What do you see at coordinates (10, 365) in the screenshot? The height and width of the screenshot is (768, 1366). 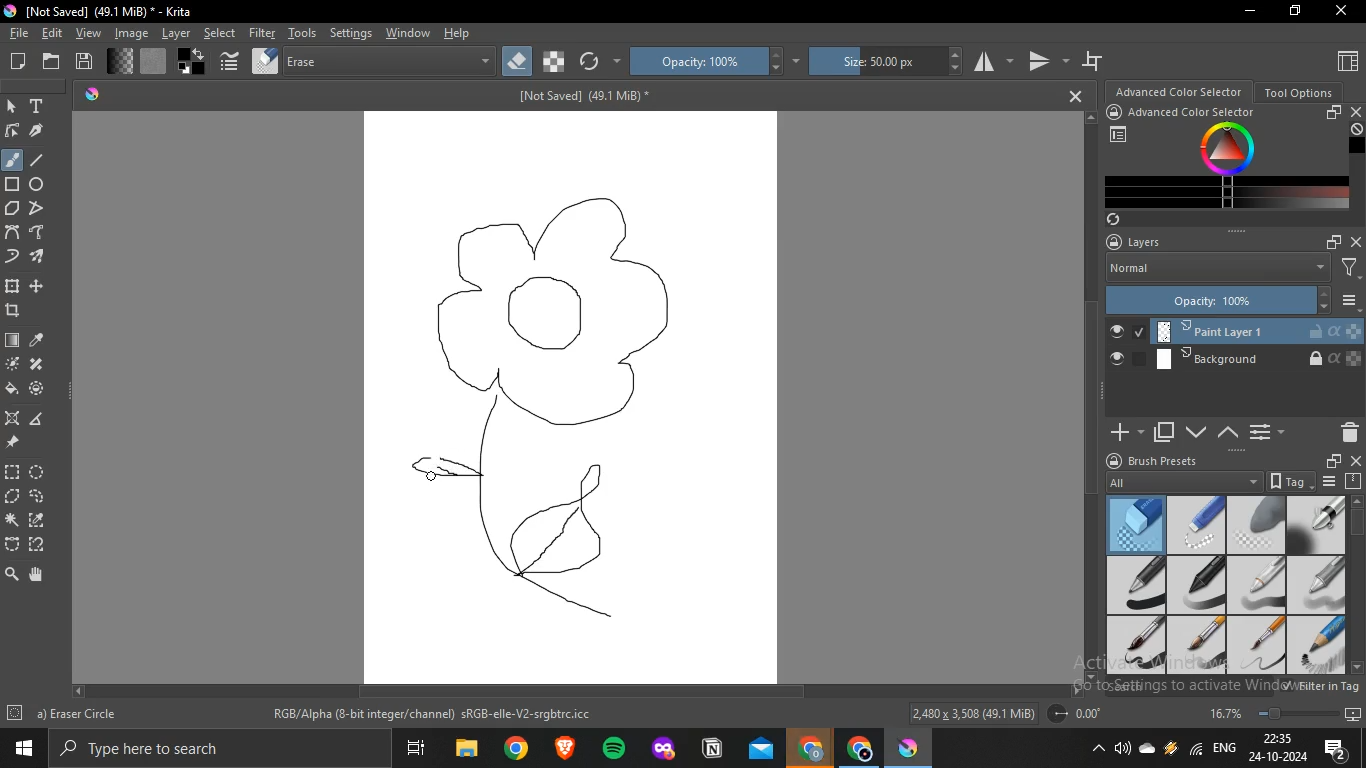 I see `colorize mask tool` at bounding box center [10, 365].